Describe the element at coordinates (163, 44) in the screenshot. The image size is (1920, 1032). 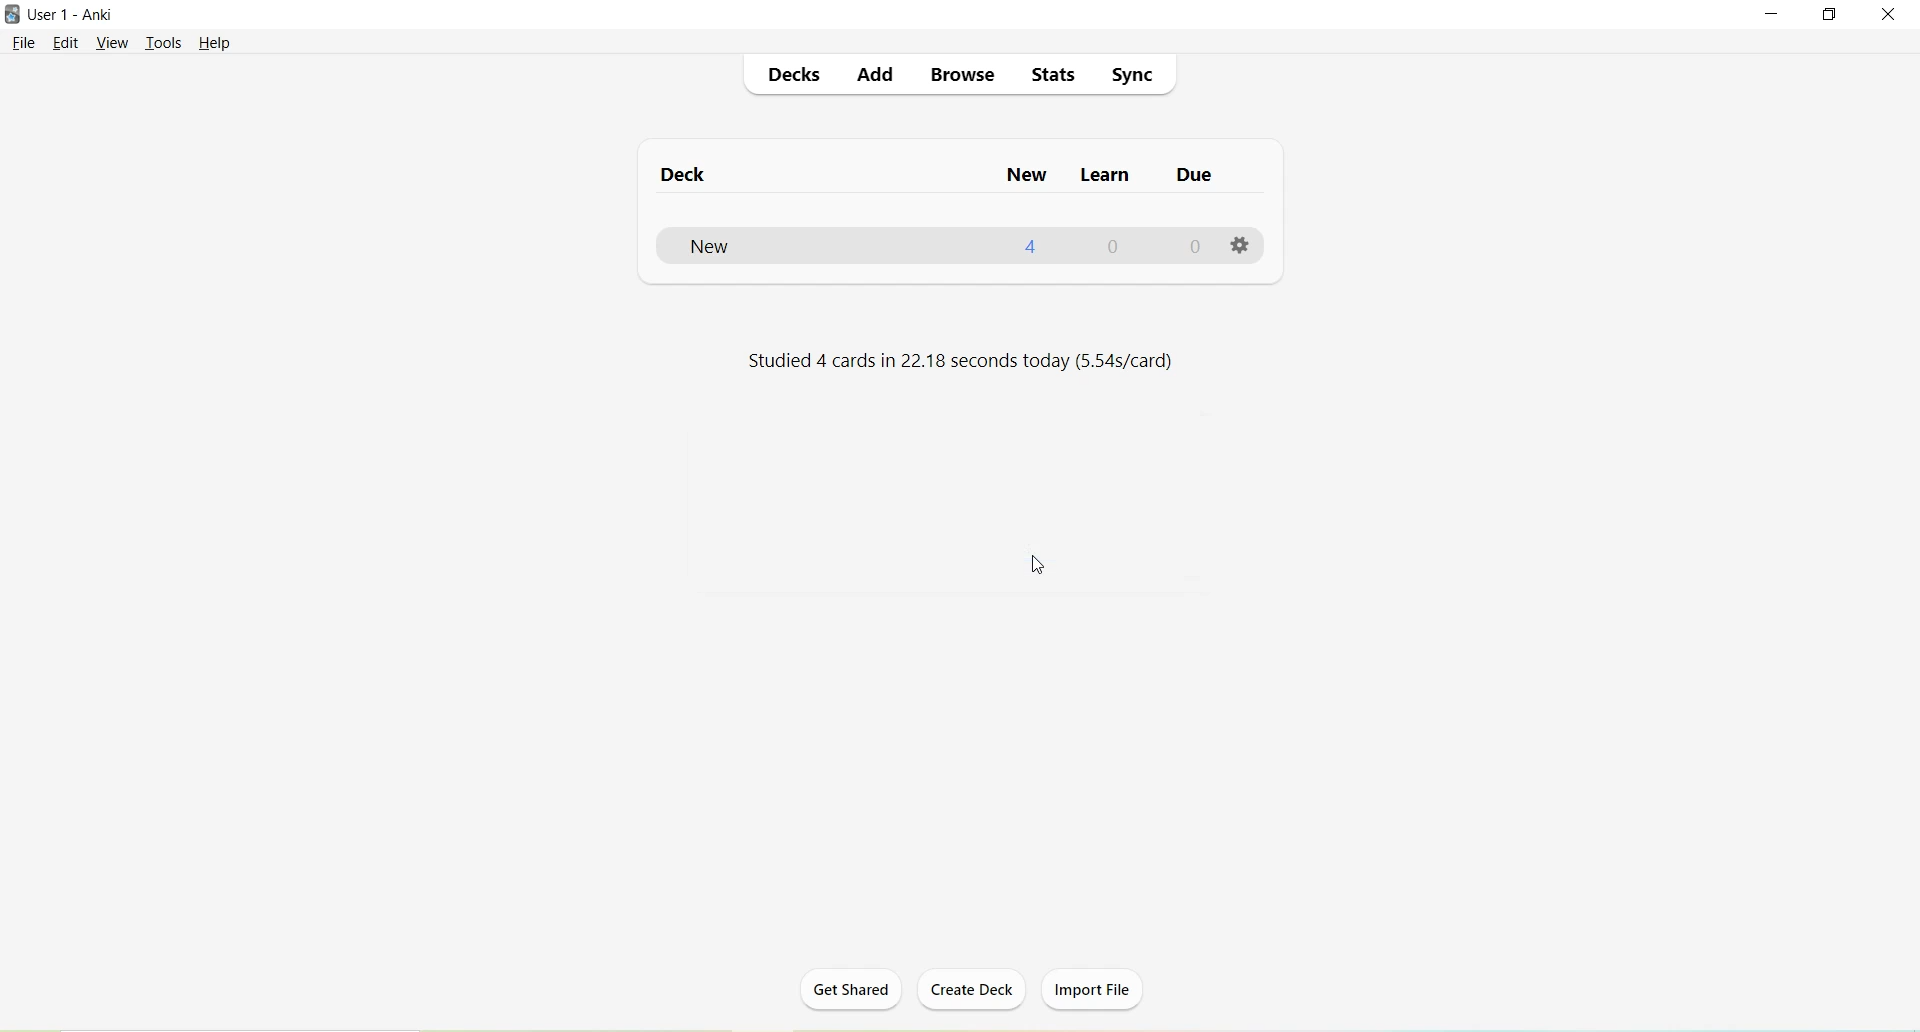
I see `Tools` at that location.